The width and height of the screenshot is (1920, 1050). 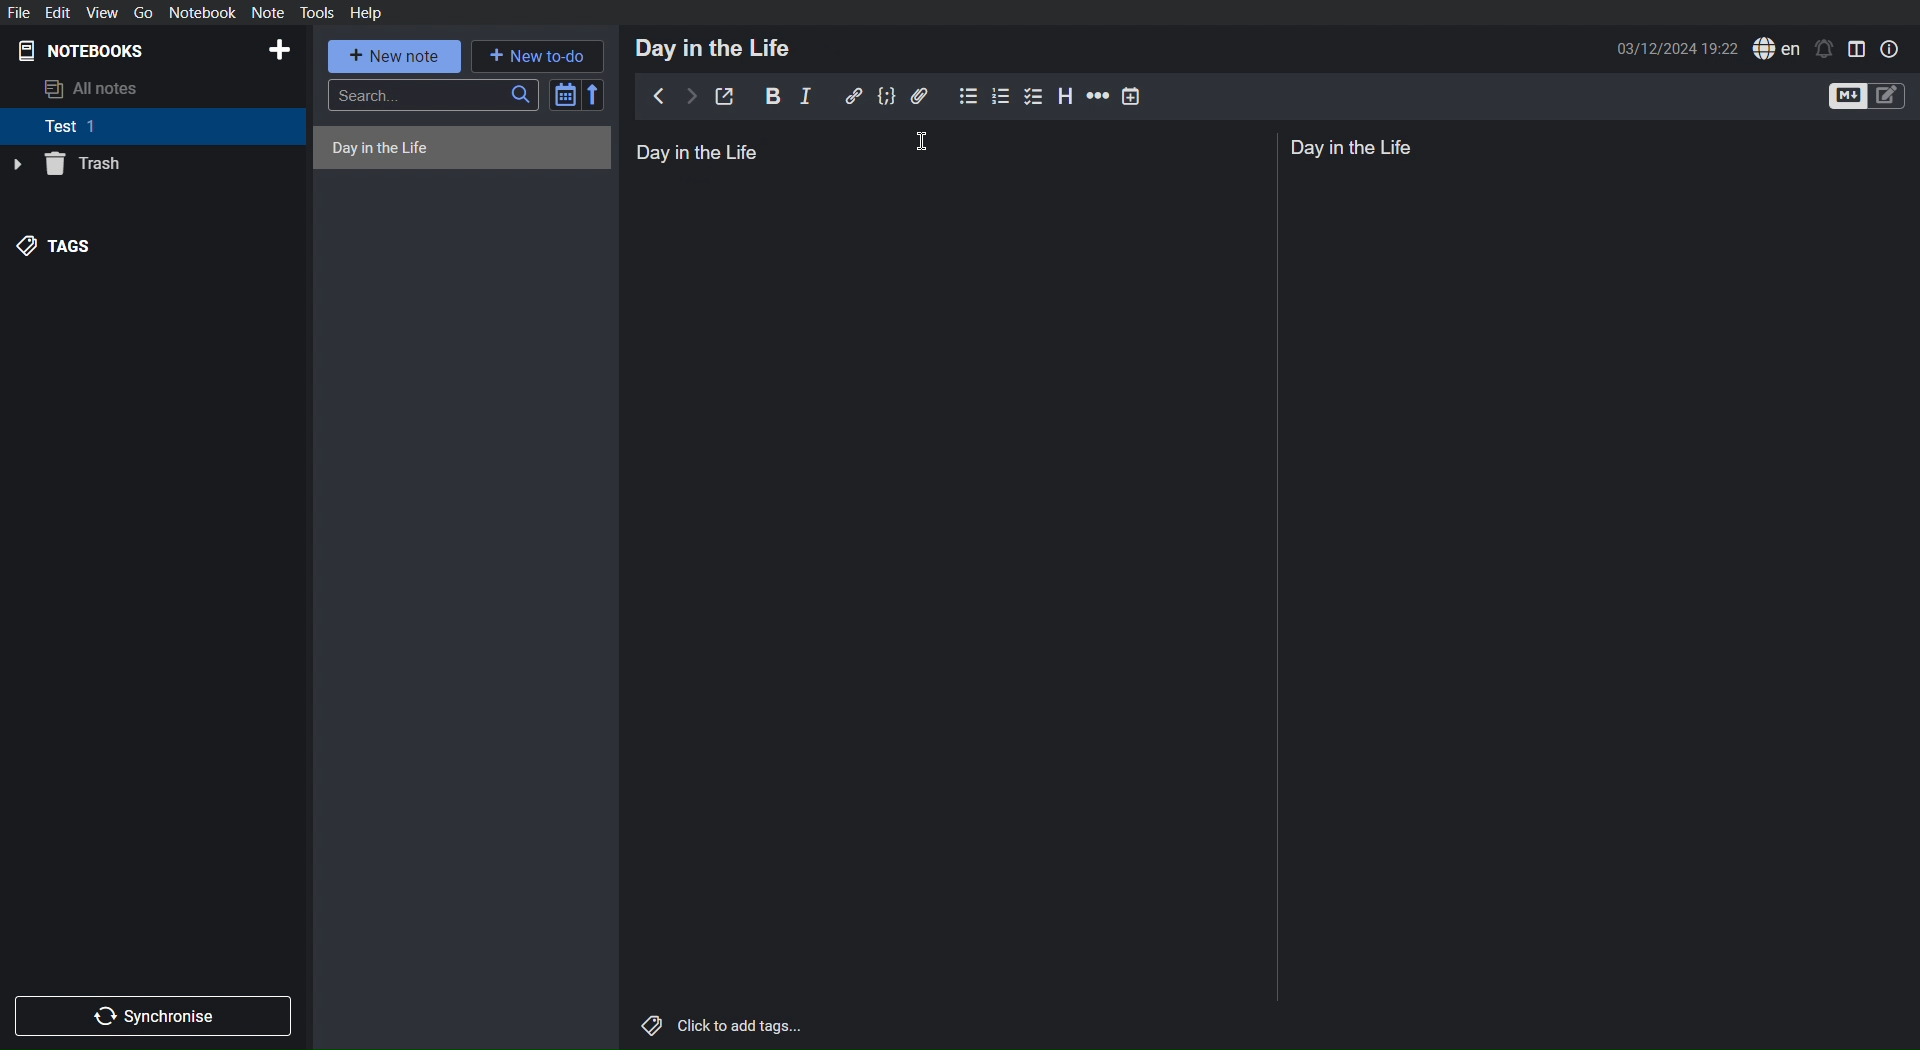 I want to click on Cursor, so click(x=920, y=137).